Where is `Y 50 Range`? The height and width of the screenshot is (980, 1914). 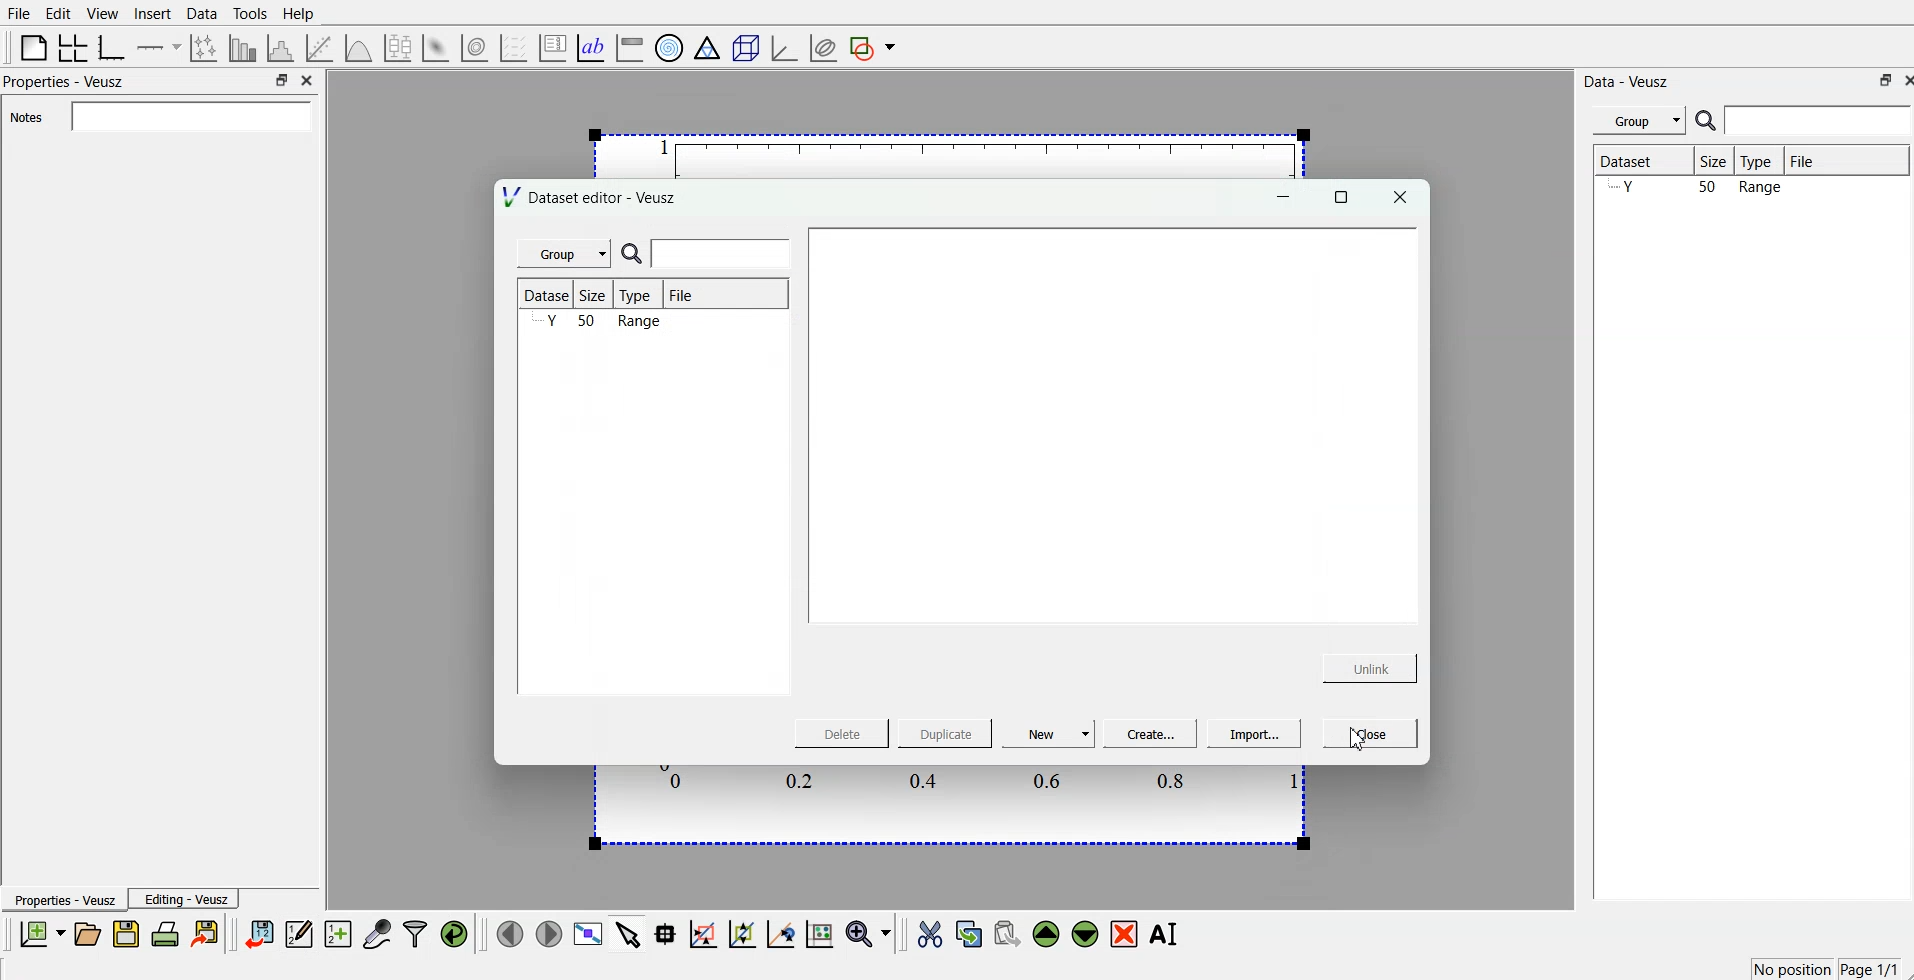 Y 50 Range is located at coordinates (1702, 187).